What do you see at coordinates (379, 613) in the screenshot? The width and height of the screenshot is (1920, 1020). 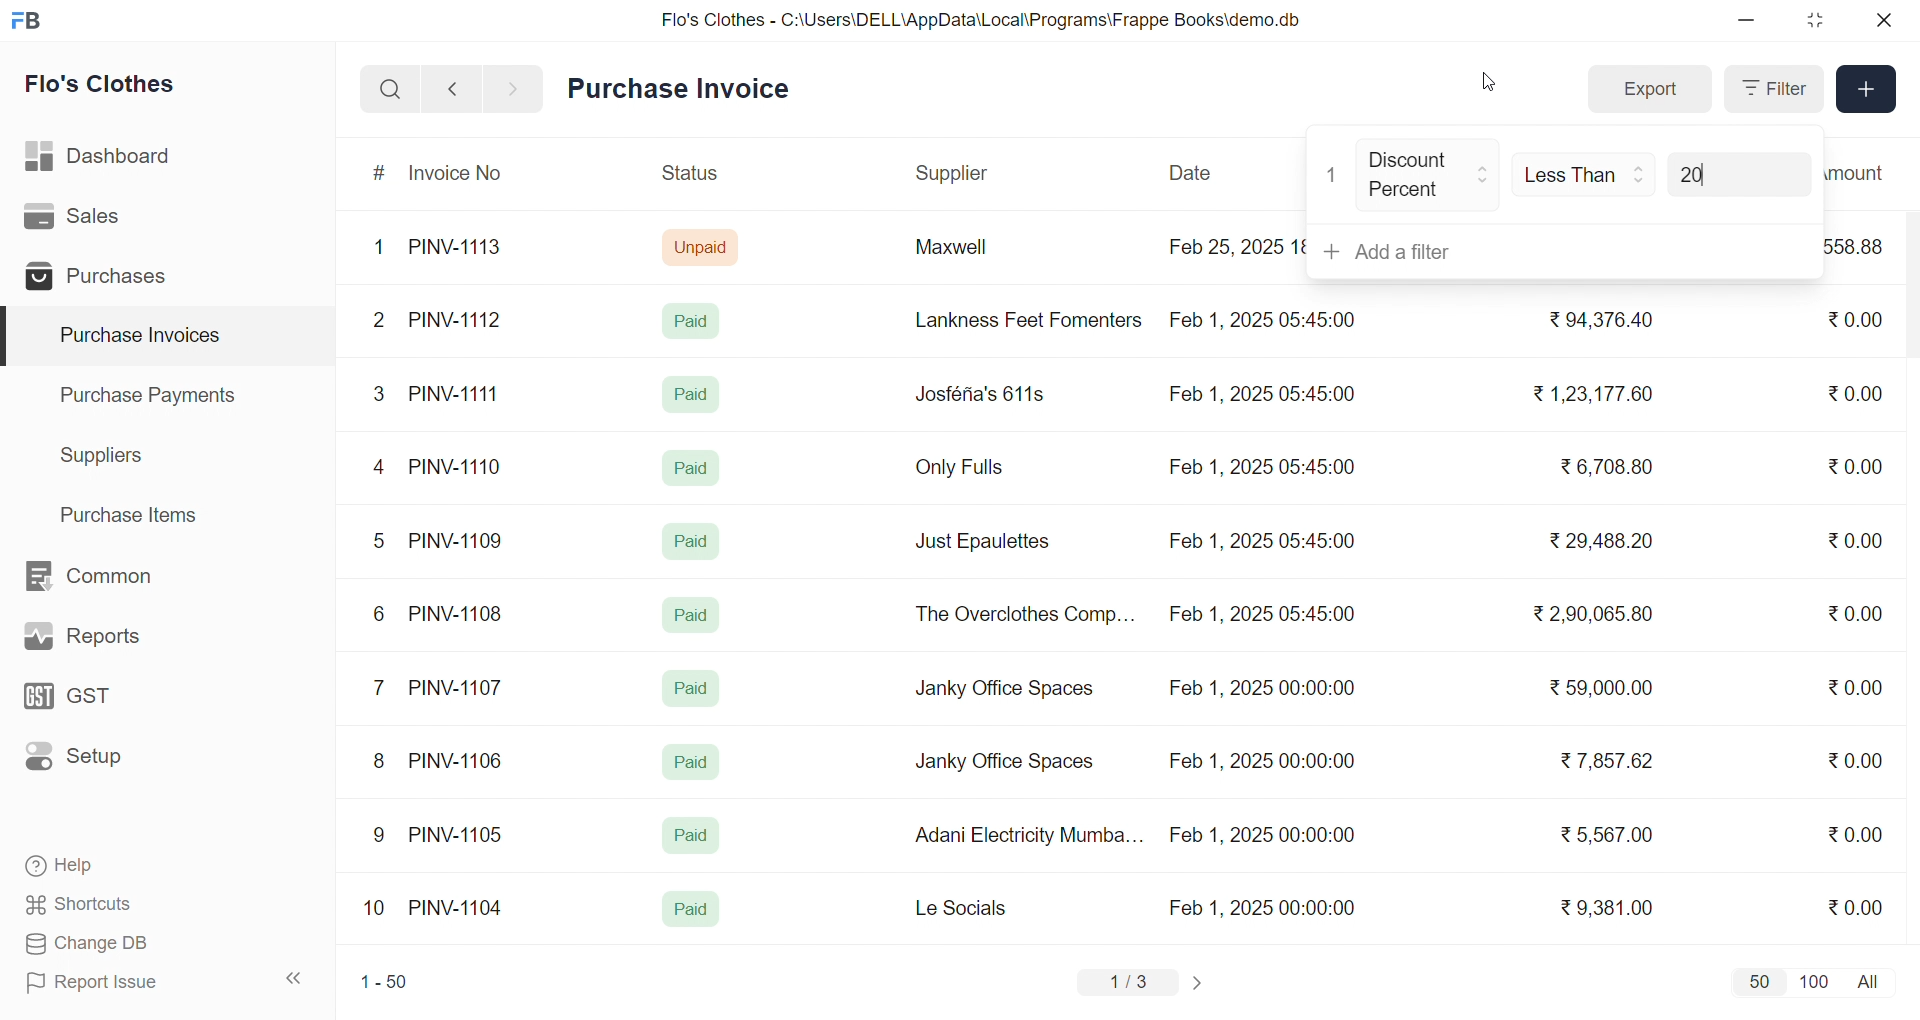 I see `6` at bounding box center [379, 613].